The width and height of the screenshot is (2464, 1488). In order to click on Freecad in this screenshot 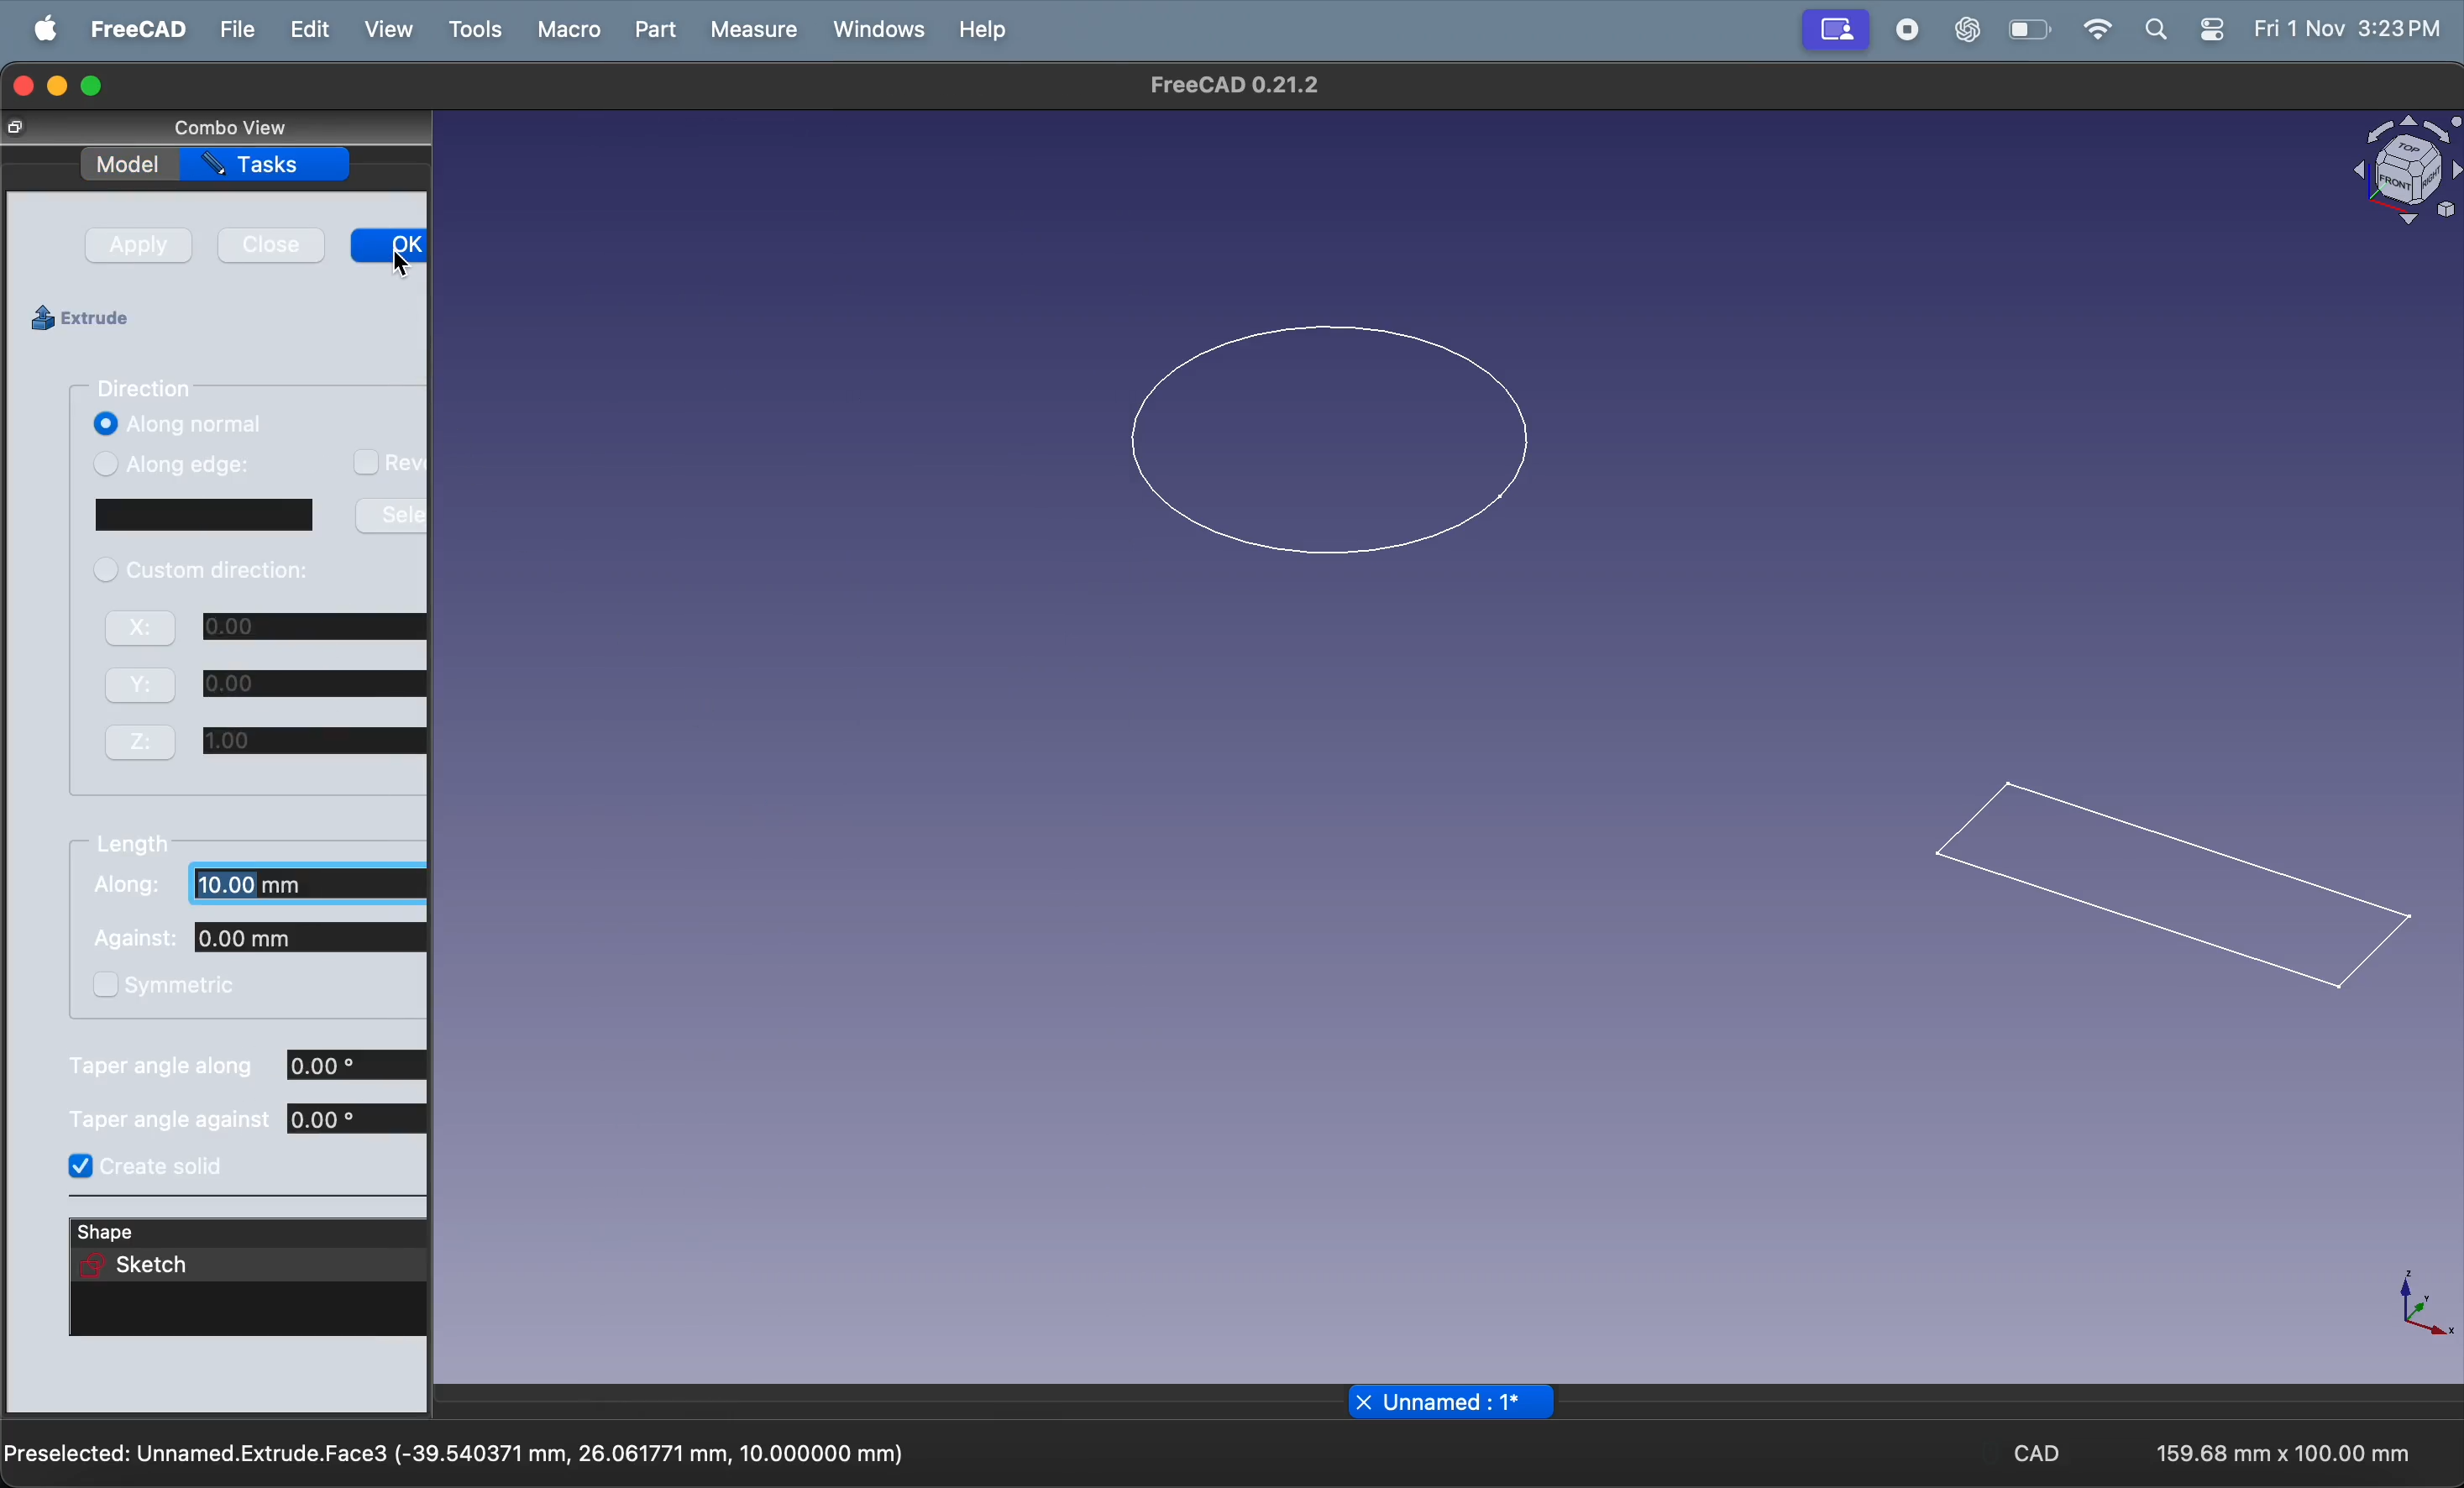, I will do `click(133, 28)`.